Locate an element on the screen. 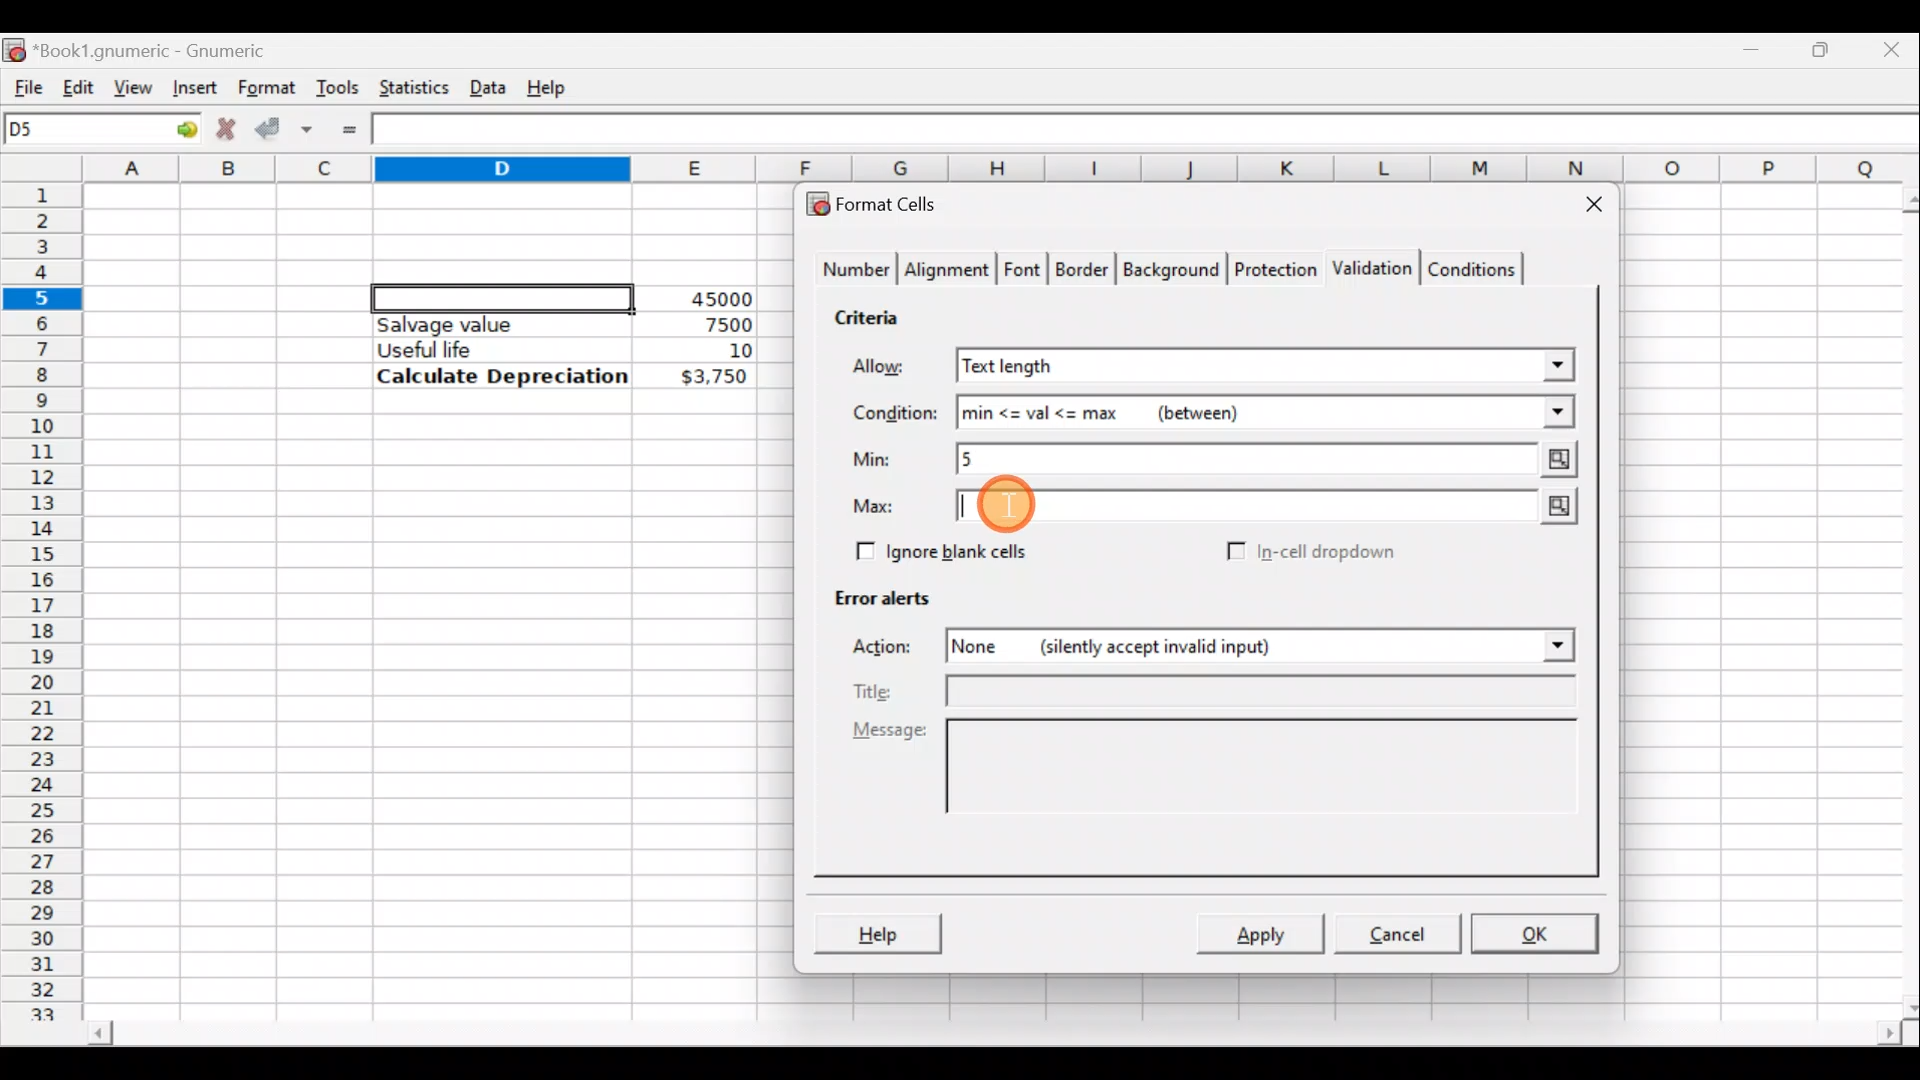 The image size is (1920, 1080). Max value is located at coordinates (1272, 510).